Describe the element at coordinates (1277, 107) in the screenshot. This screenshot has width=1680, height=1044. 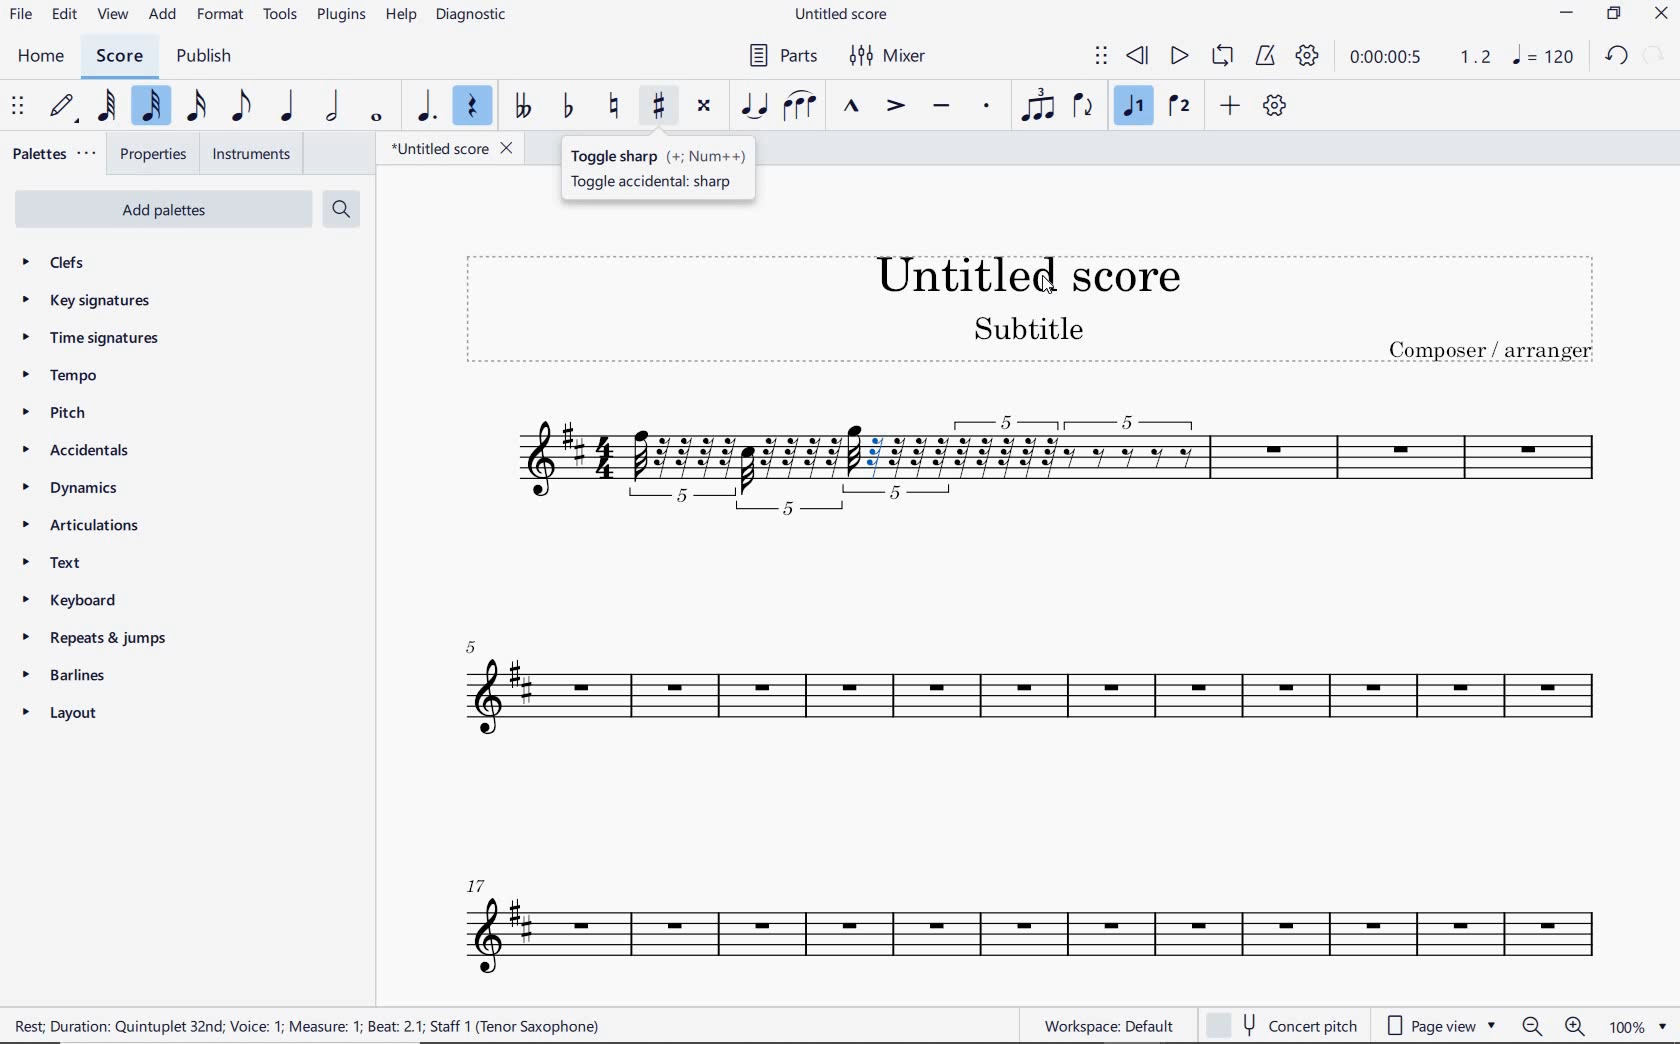
I see `CUSTOMIZE TOOLBAR` at that location.